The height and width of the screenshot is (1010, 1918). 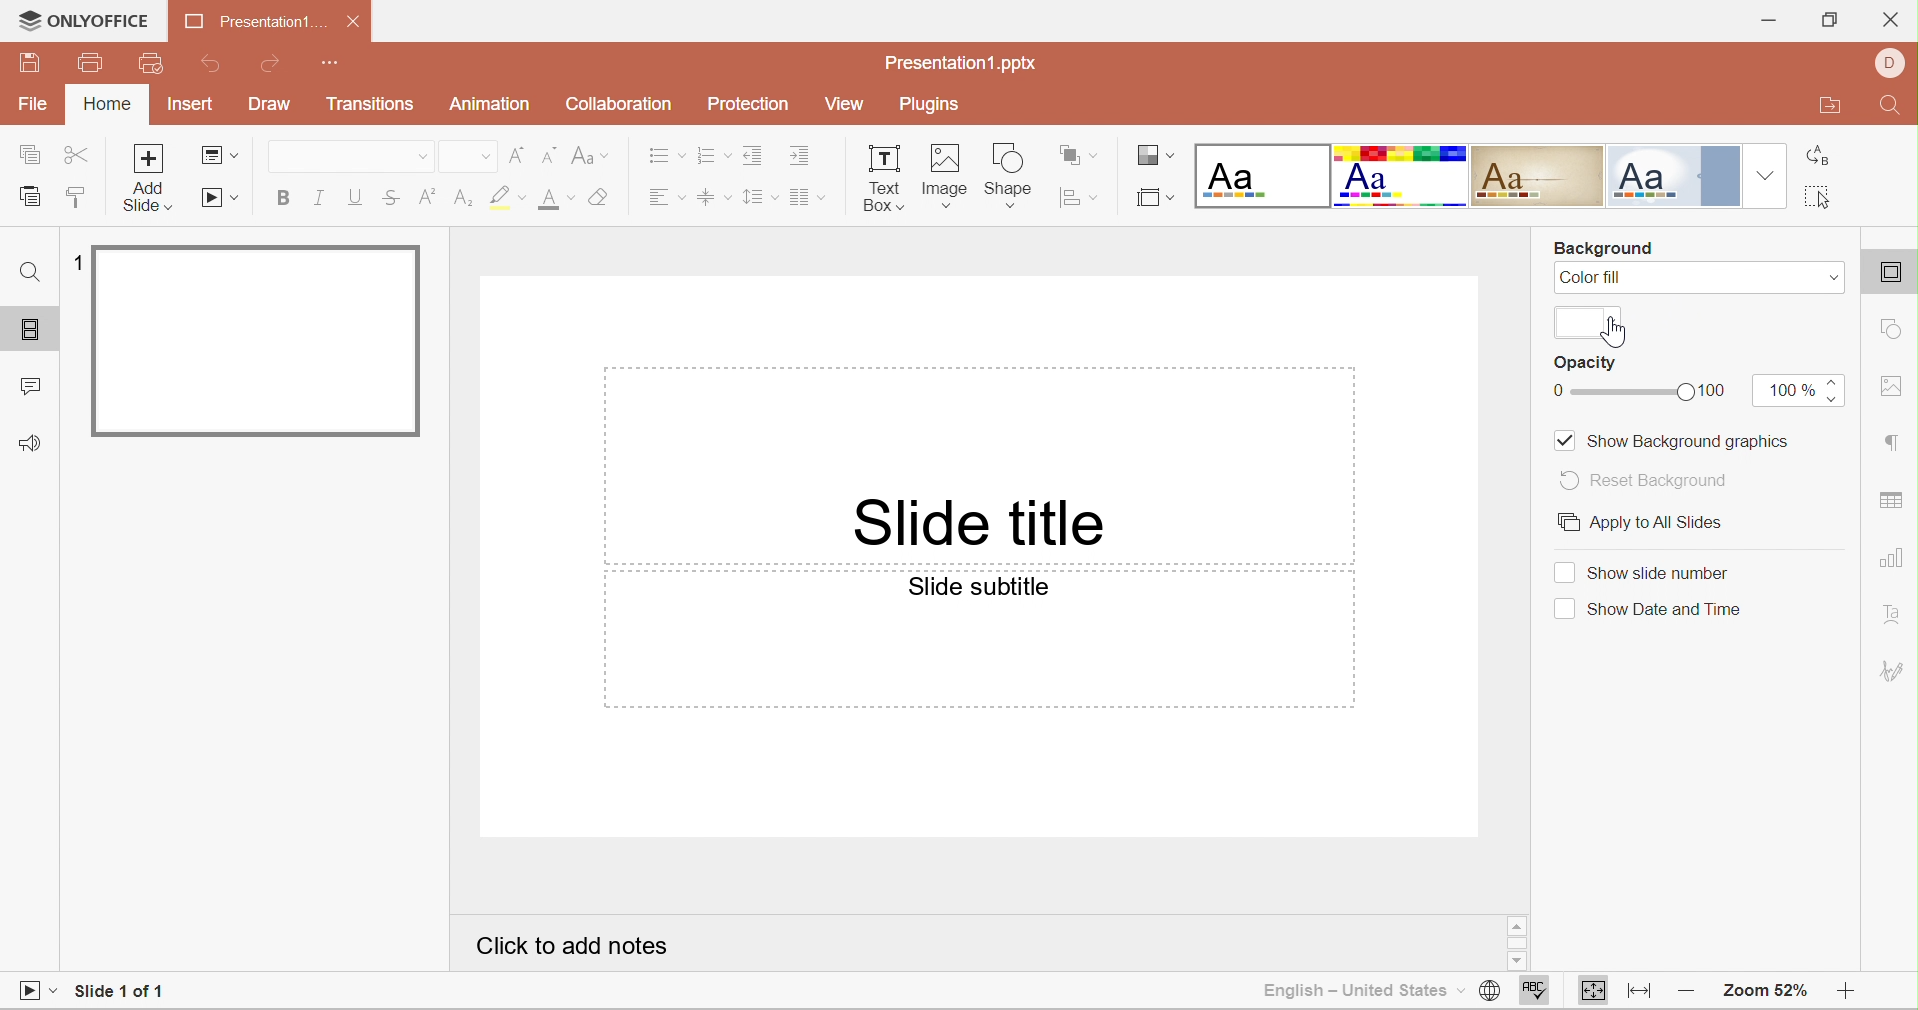 What do you see at coordinates (287, 196) in the screenshot?
I see `Bold` at bounding box center [287, 196].